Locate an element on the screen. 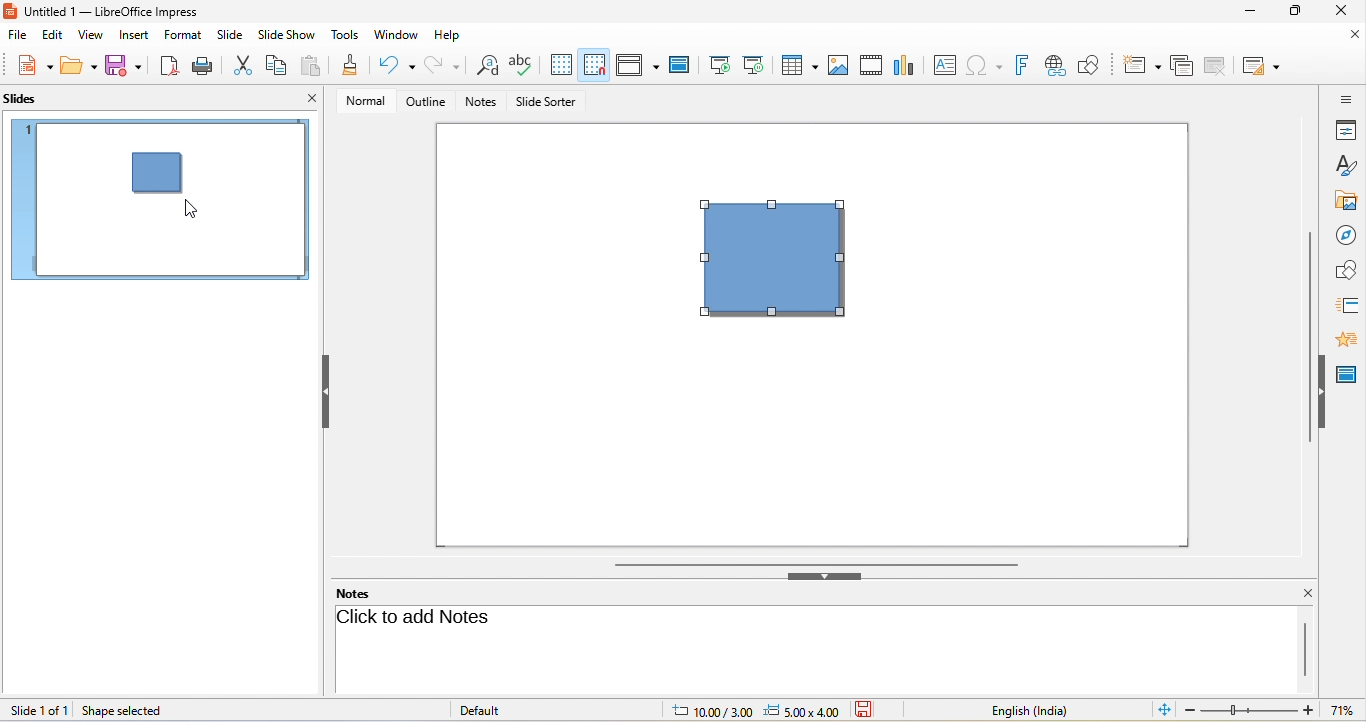 This screenshot has height=722, width=1366. zoom is located at coordinates (1273, 710).